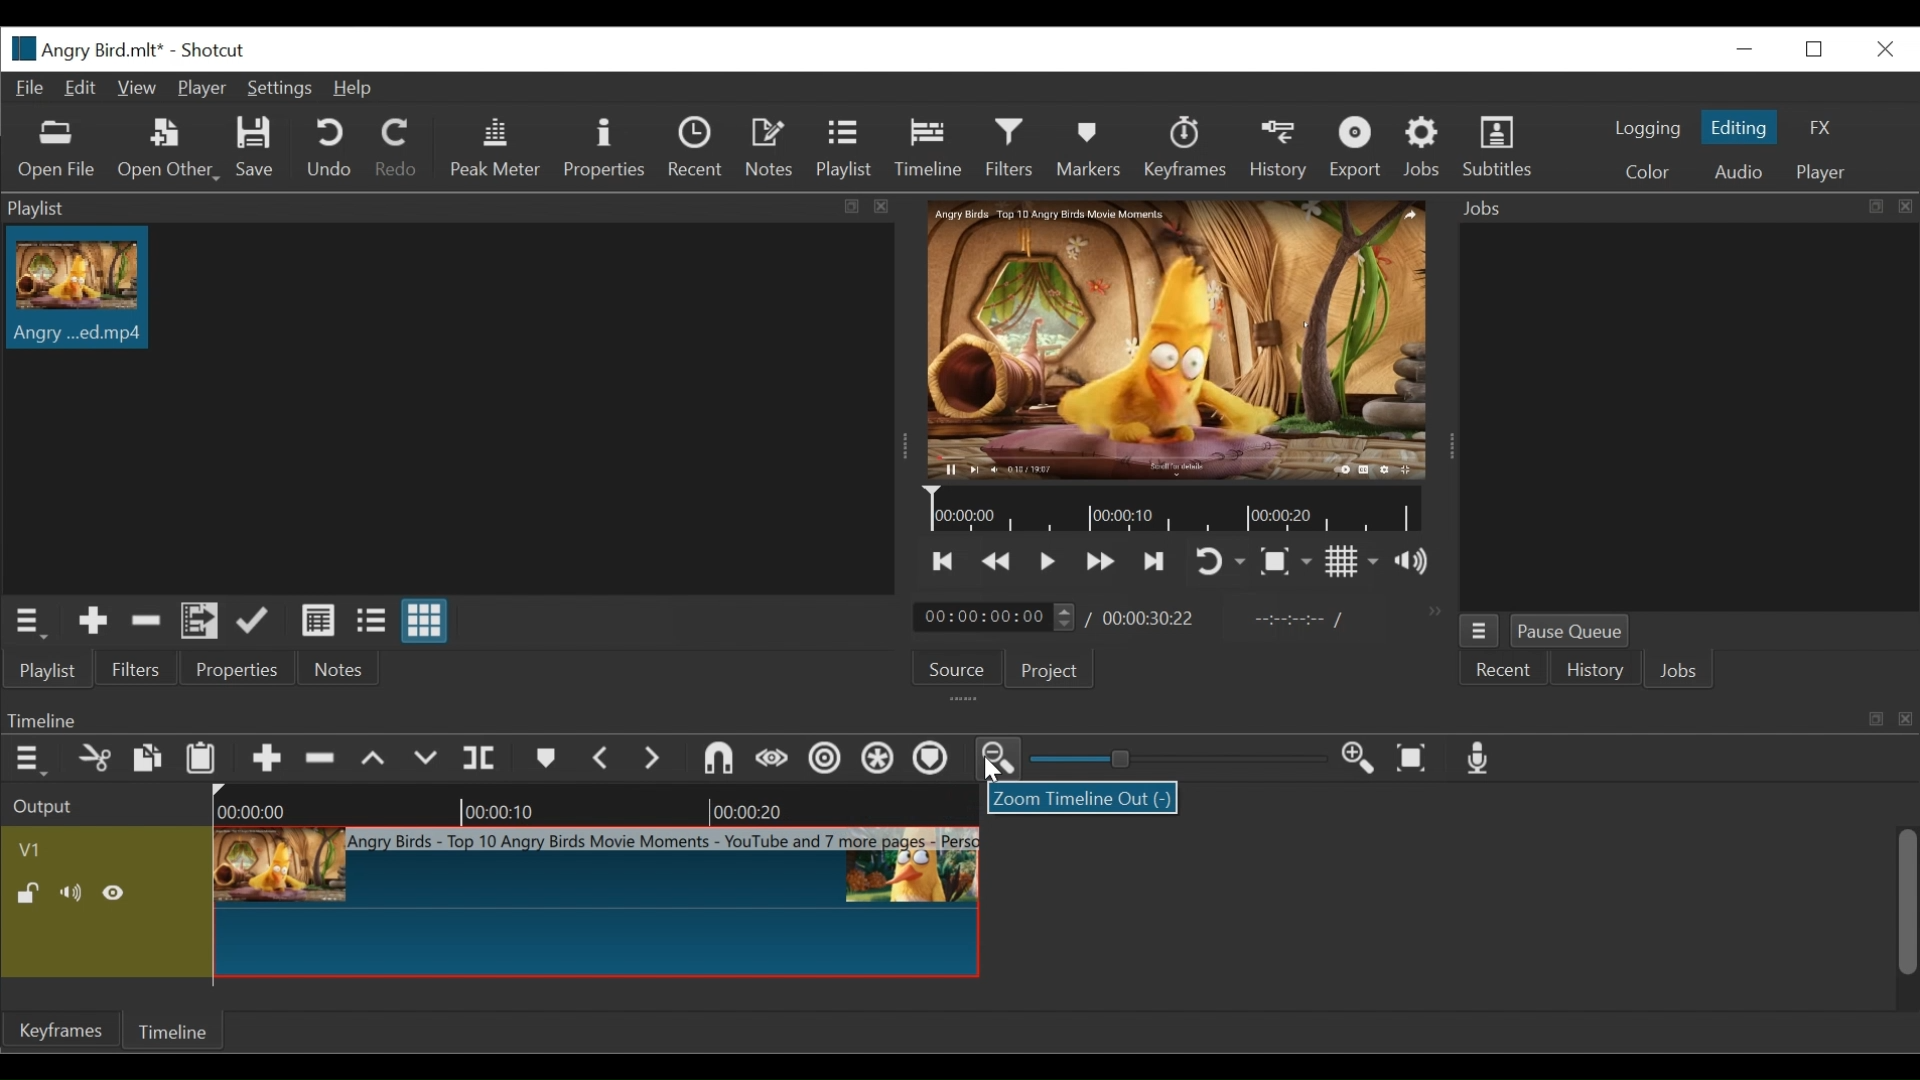  I want to click on Overwrite, so click(428, 758).